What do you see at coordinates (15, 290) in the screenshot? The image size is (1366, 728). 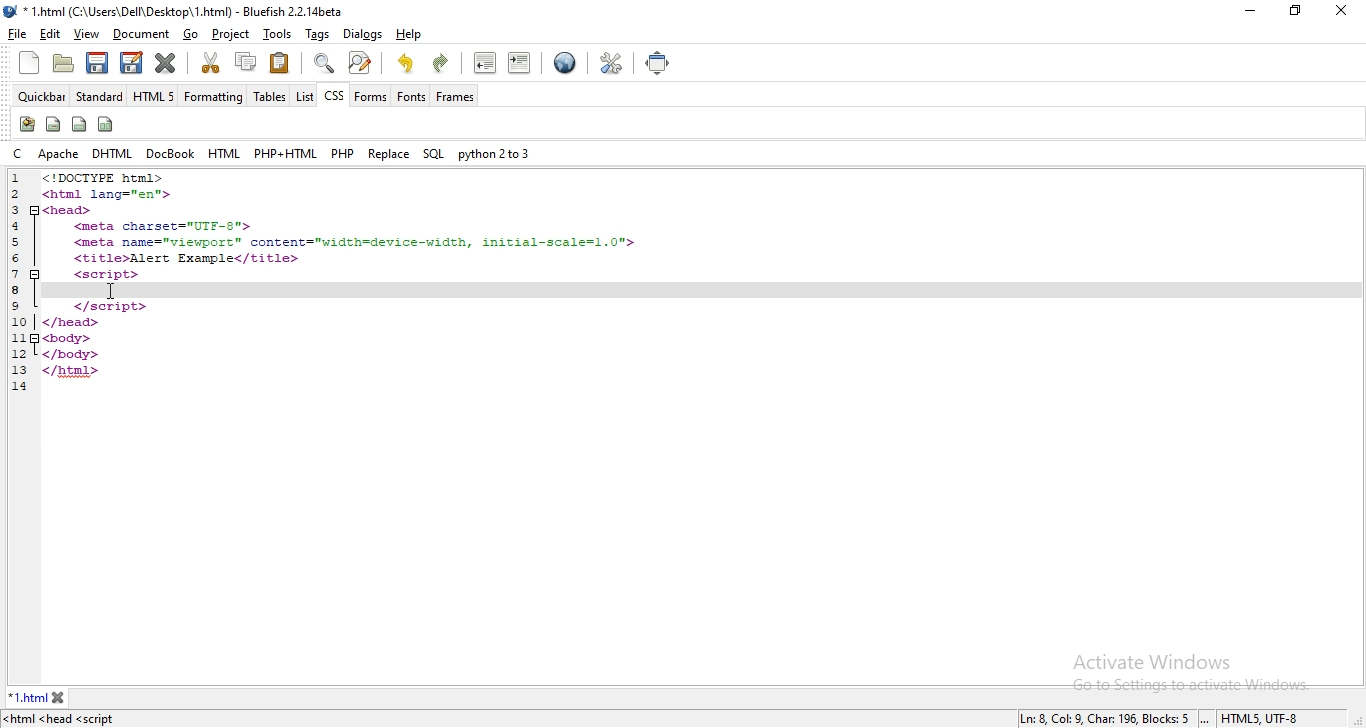 I see `8` at bounding box center [15, 290].